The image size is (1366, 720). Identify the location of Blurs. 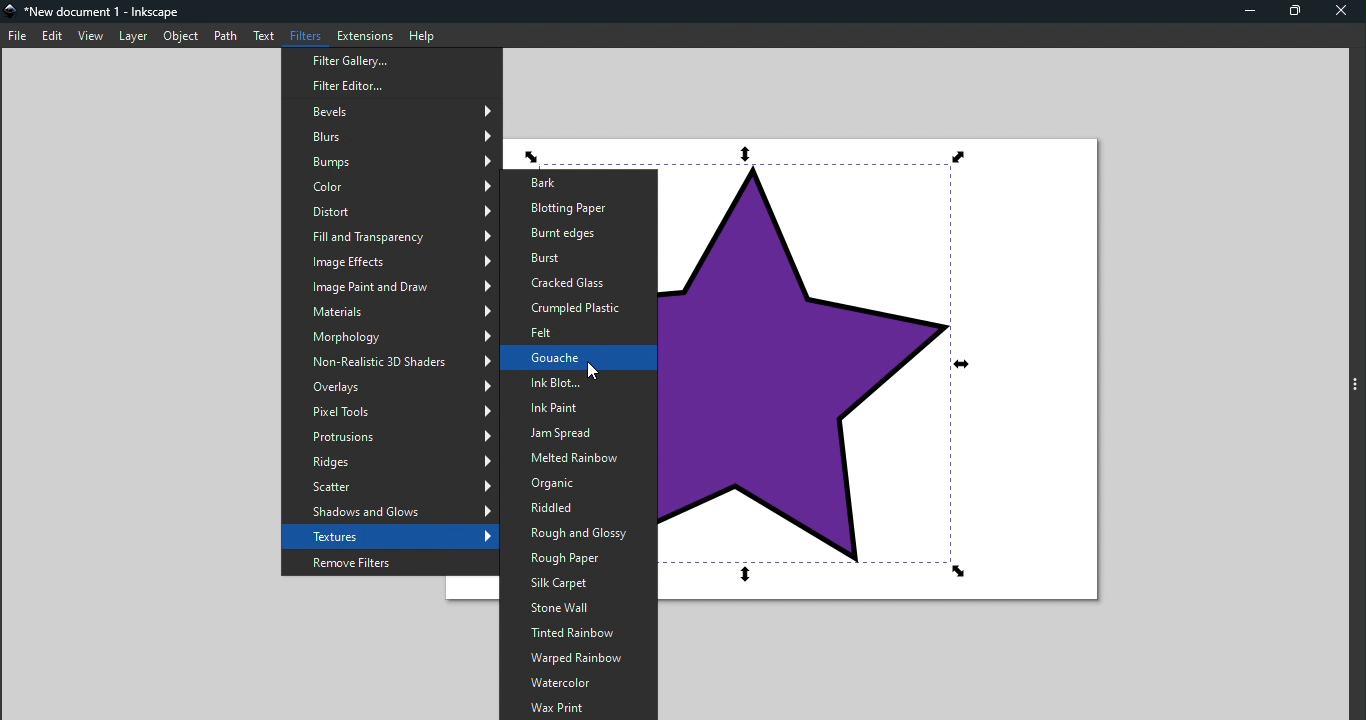
(388, 136).